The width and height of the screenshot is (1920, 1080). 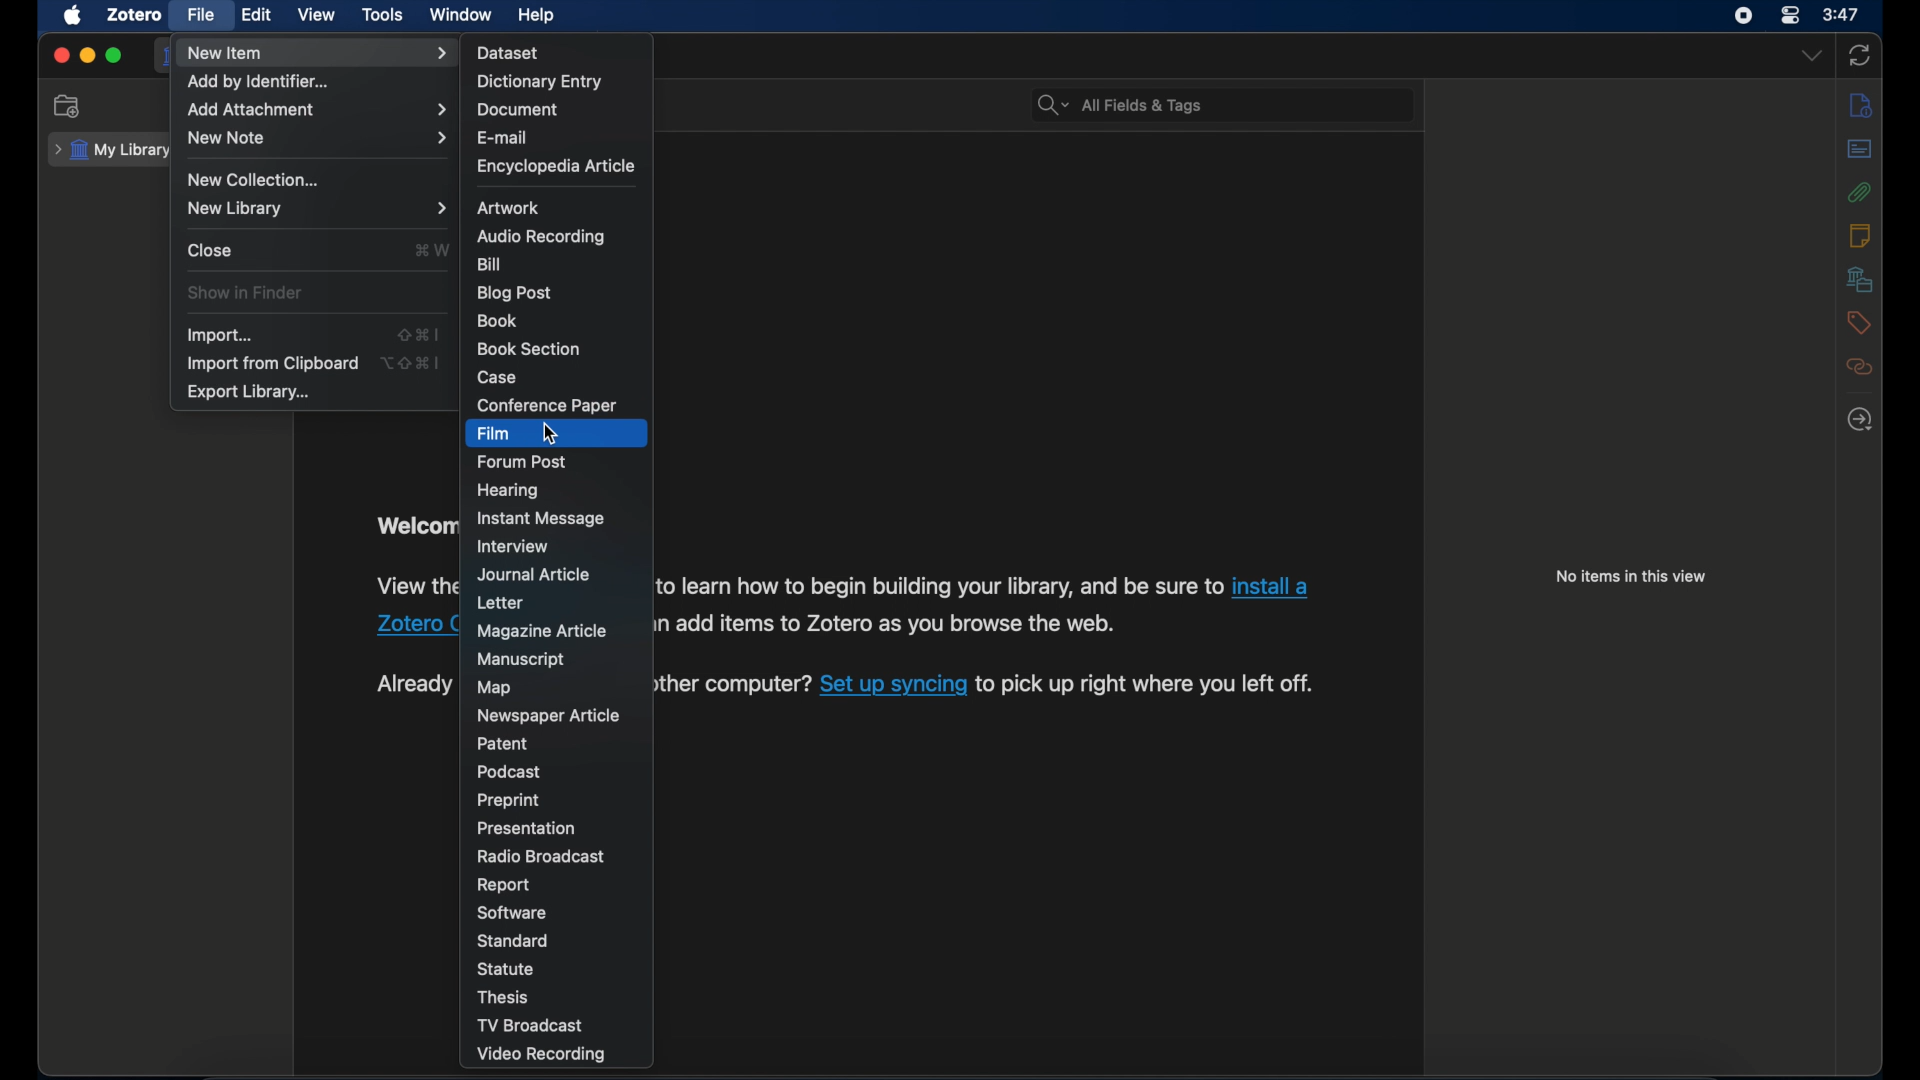 I want to click on import, so click(x=220, y=335).